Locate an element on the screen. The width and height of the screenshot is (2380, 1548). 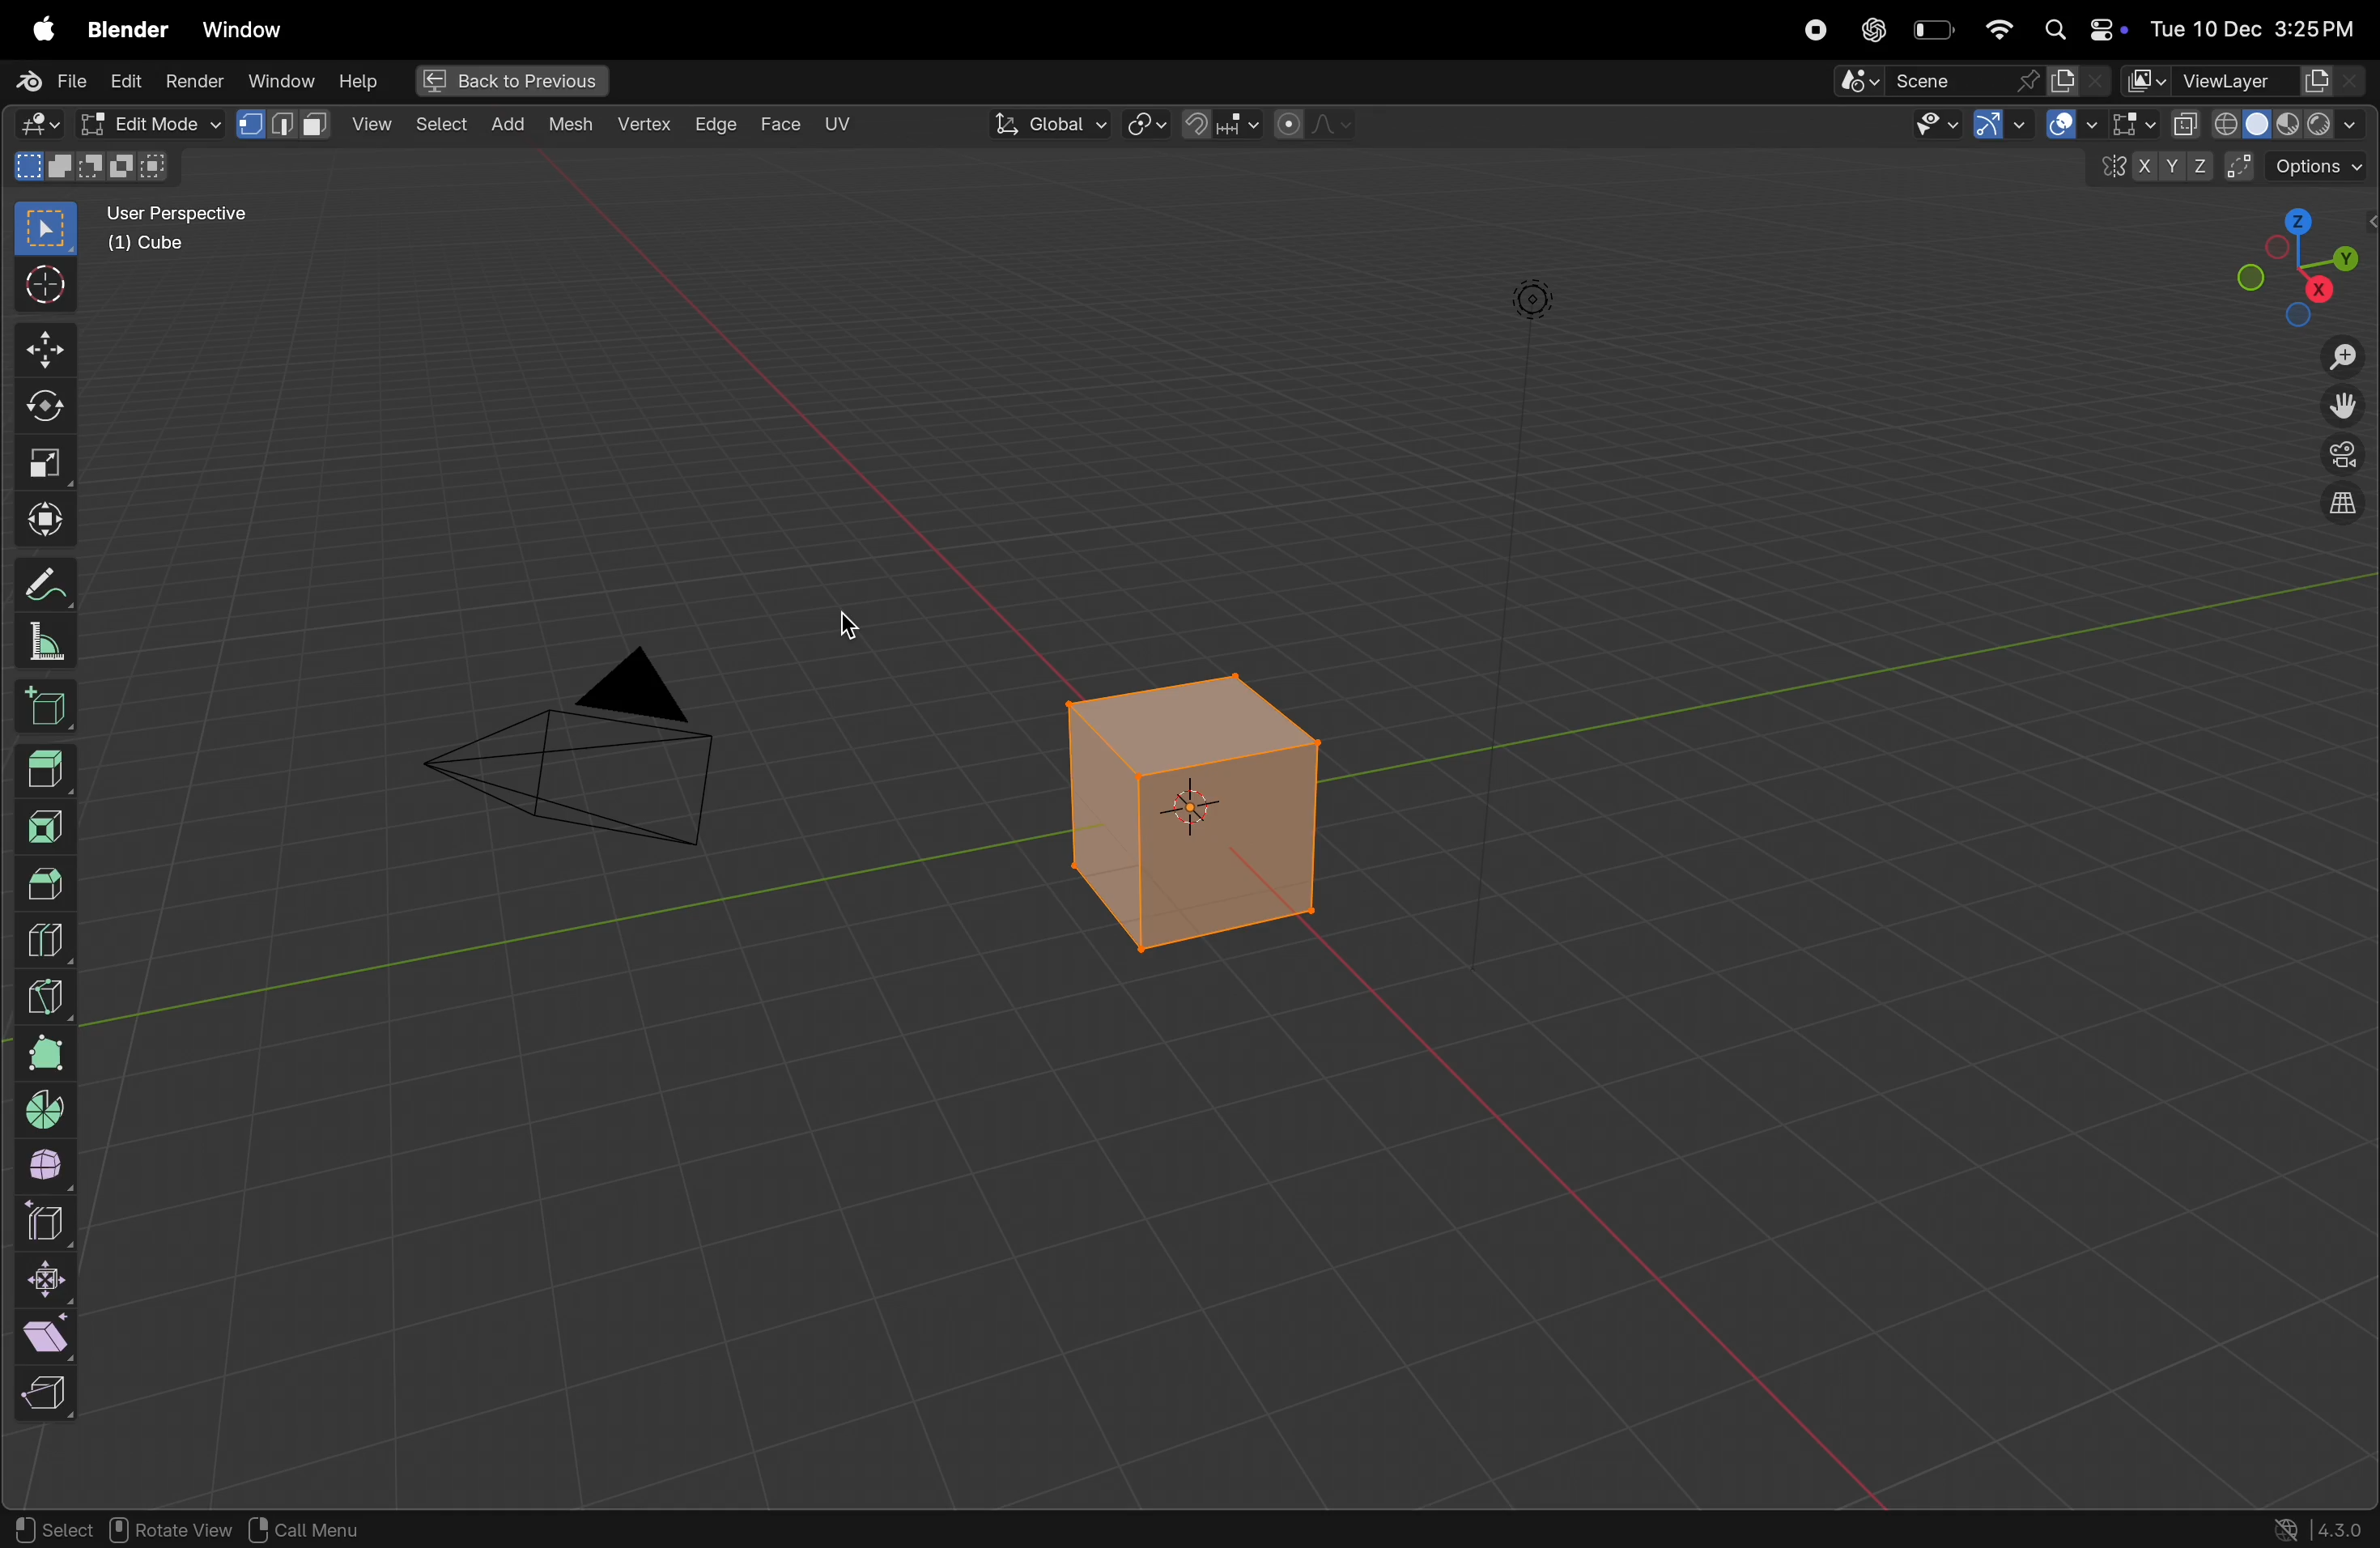
select is located at coordinates (39, 230).